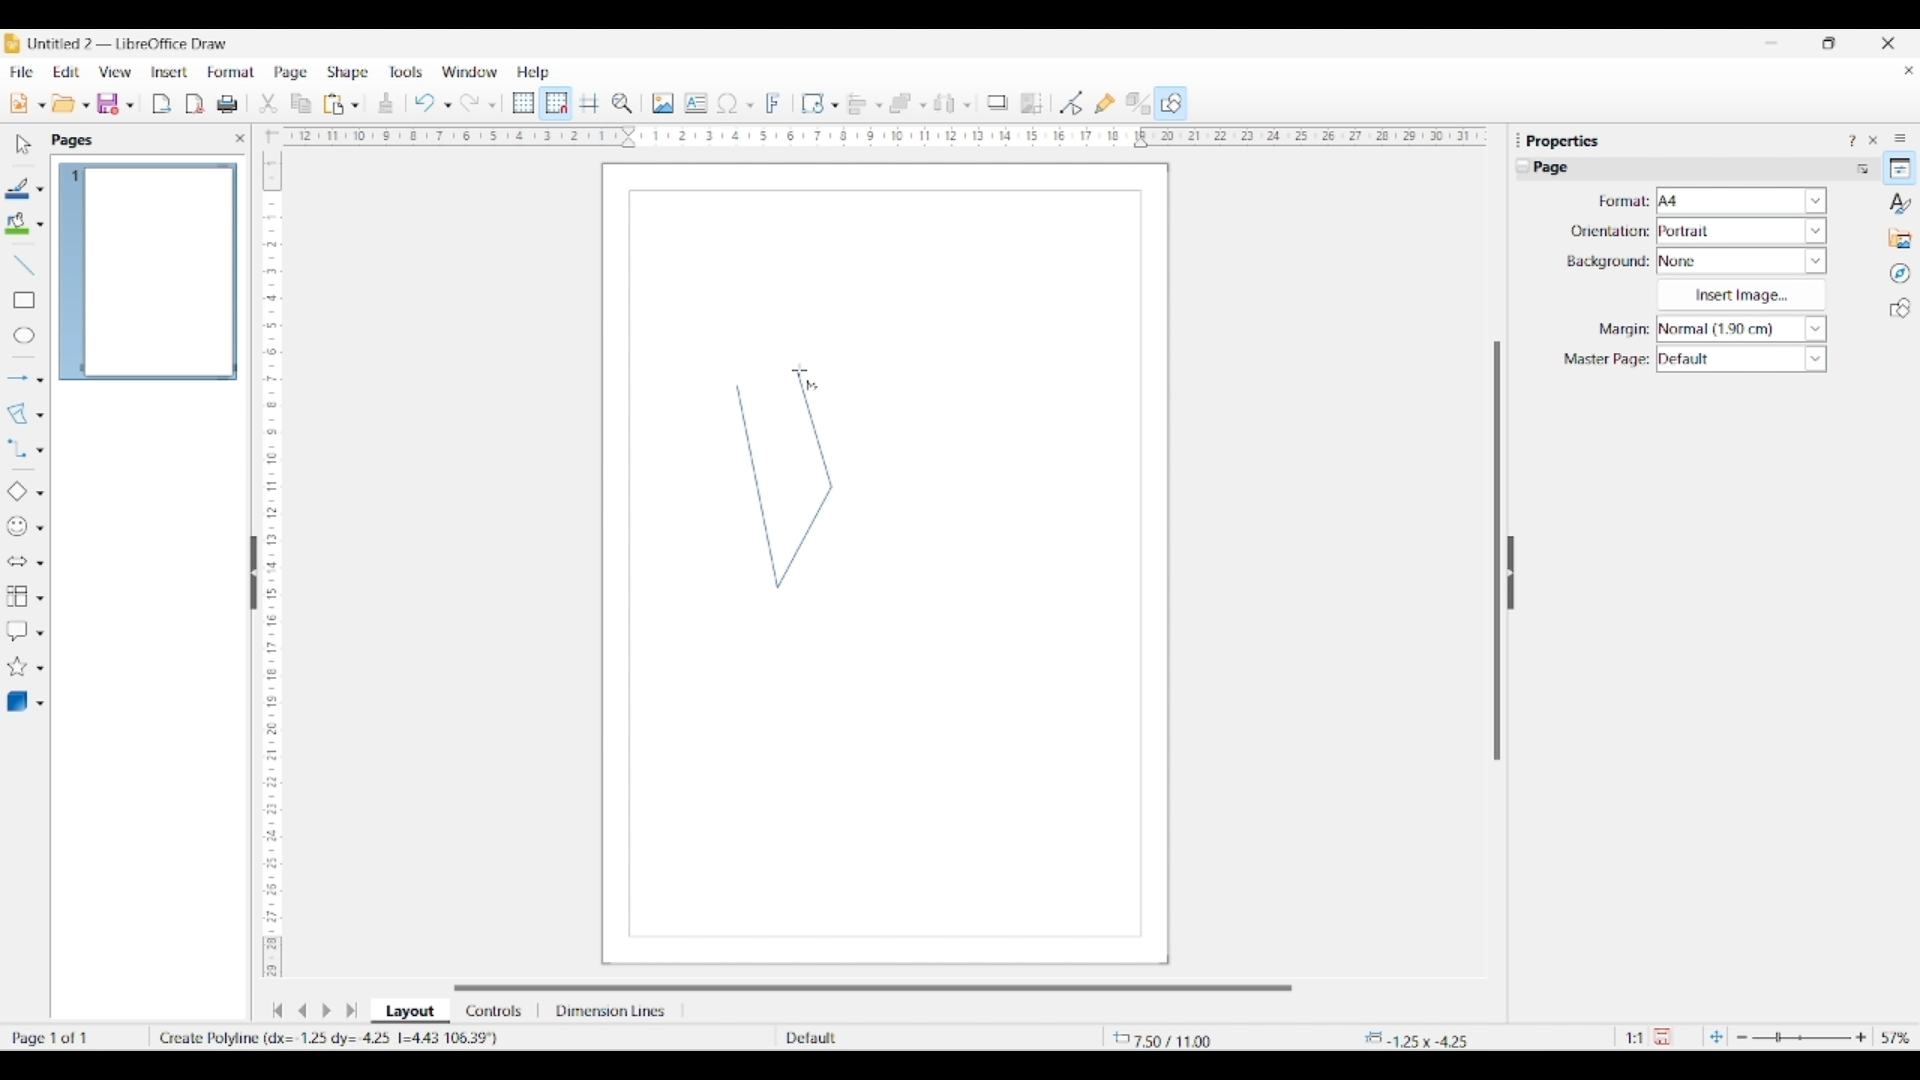 The width and height of the screenshot is (1920, 1080). What do you see at coordinates (16, 447) in the screenshot?
I see `Selected connector` at bounding box center [16, 447].